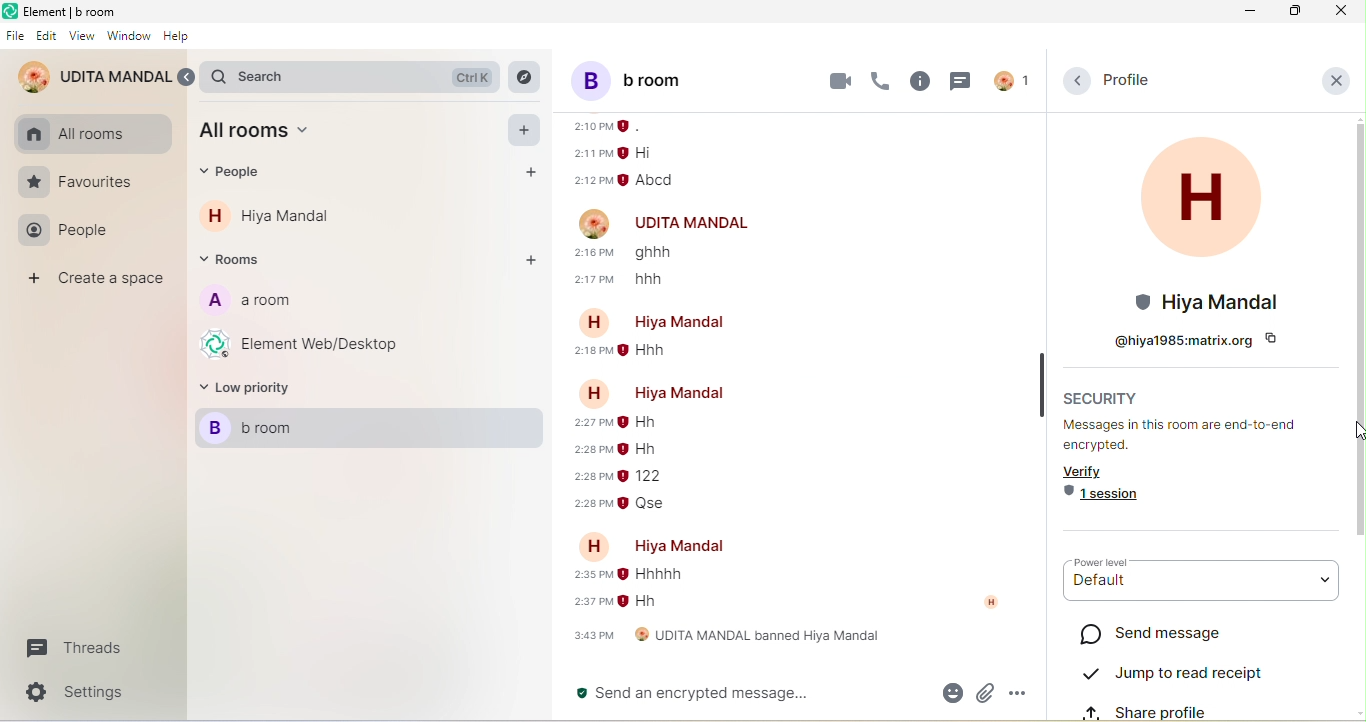 The image size is (1366, 722). I want to click on close, so click(1340, 11).